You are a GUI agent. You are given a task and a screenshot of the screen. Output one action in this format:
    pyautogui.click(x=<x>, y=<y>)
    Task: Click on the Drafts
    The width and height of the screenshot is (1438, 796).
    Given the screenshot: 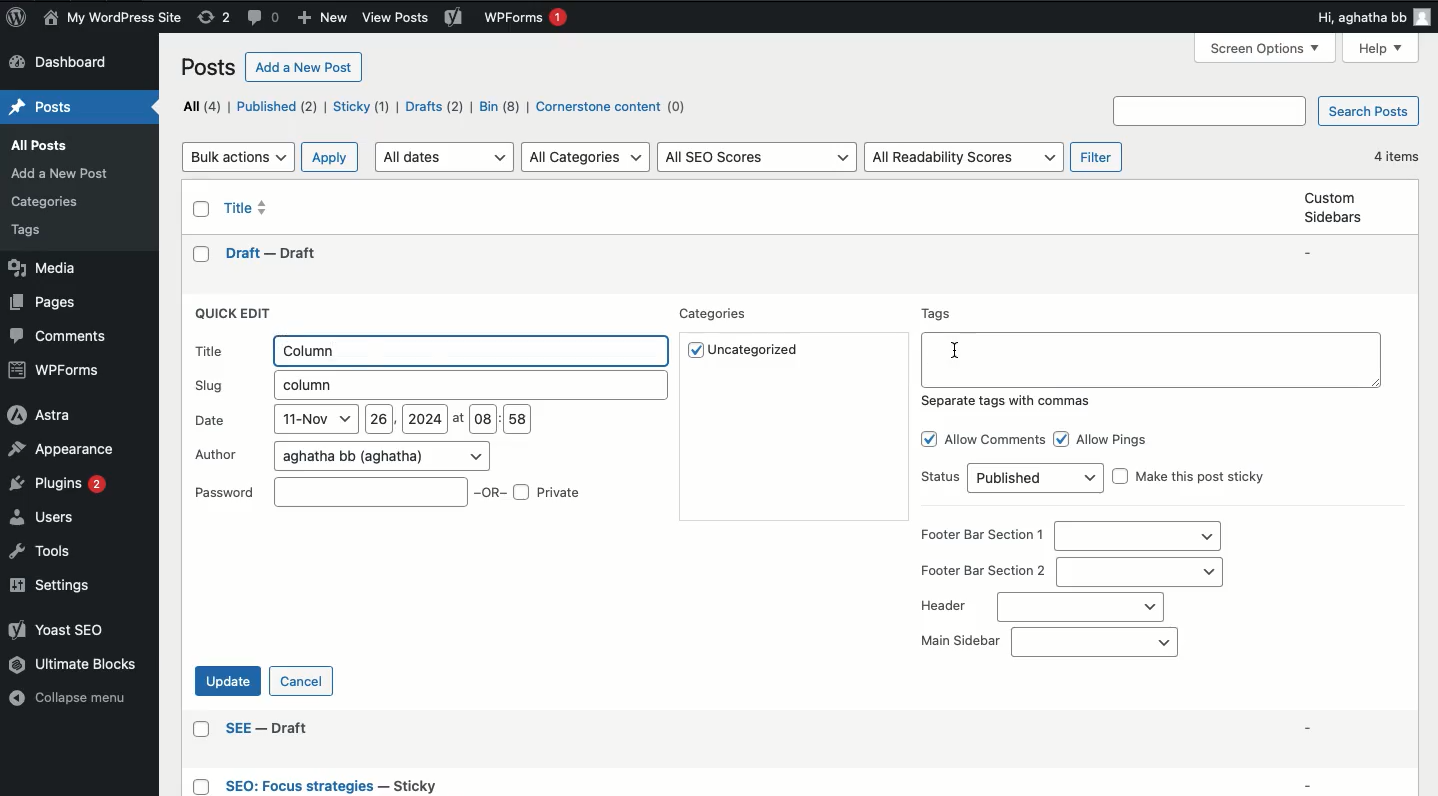 What is the action you would take?
    pyautogui.click(x=436, y=108)
    